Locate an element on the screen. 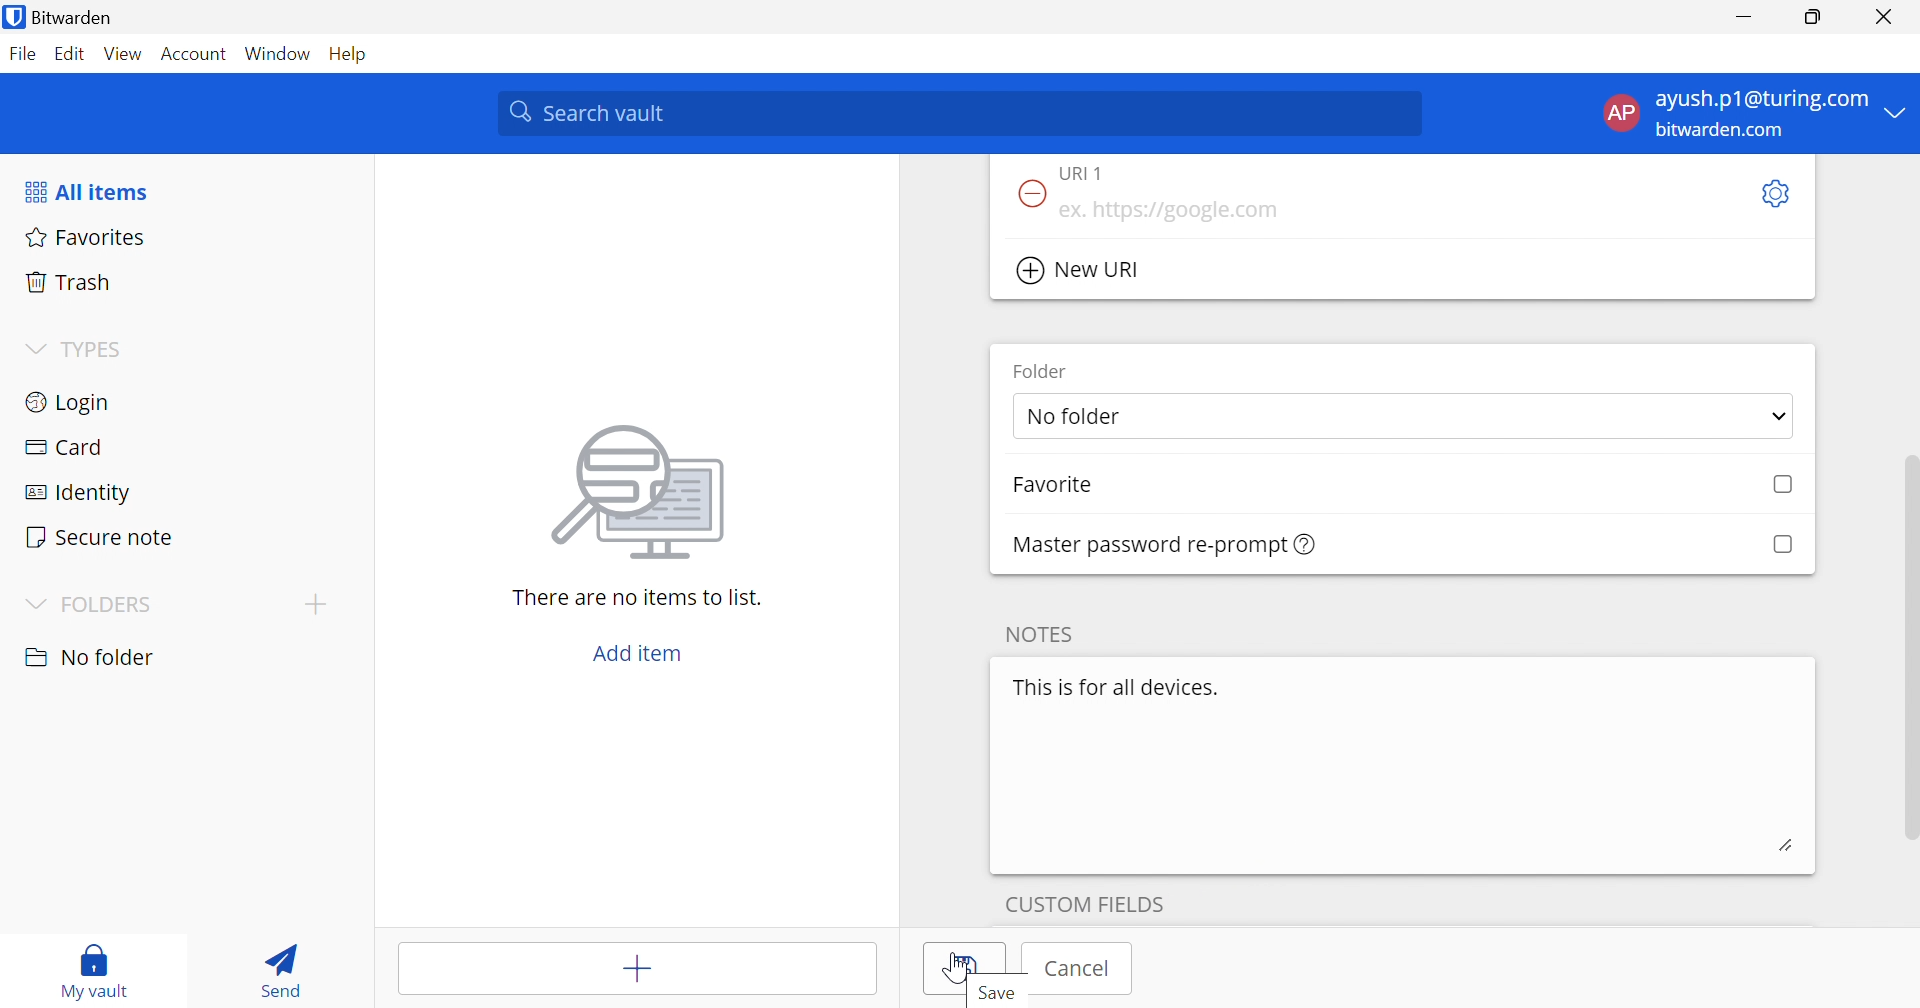  Identity is located at coordinates (81, 494).